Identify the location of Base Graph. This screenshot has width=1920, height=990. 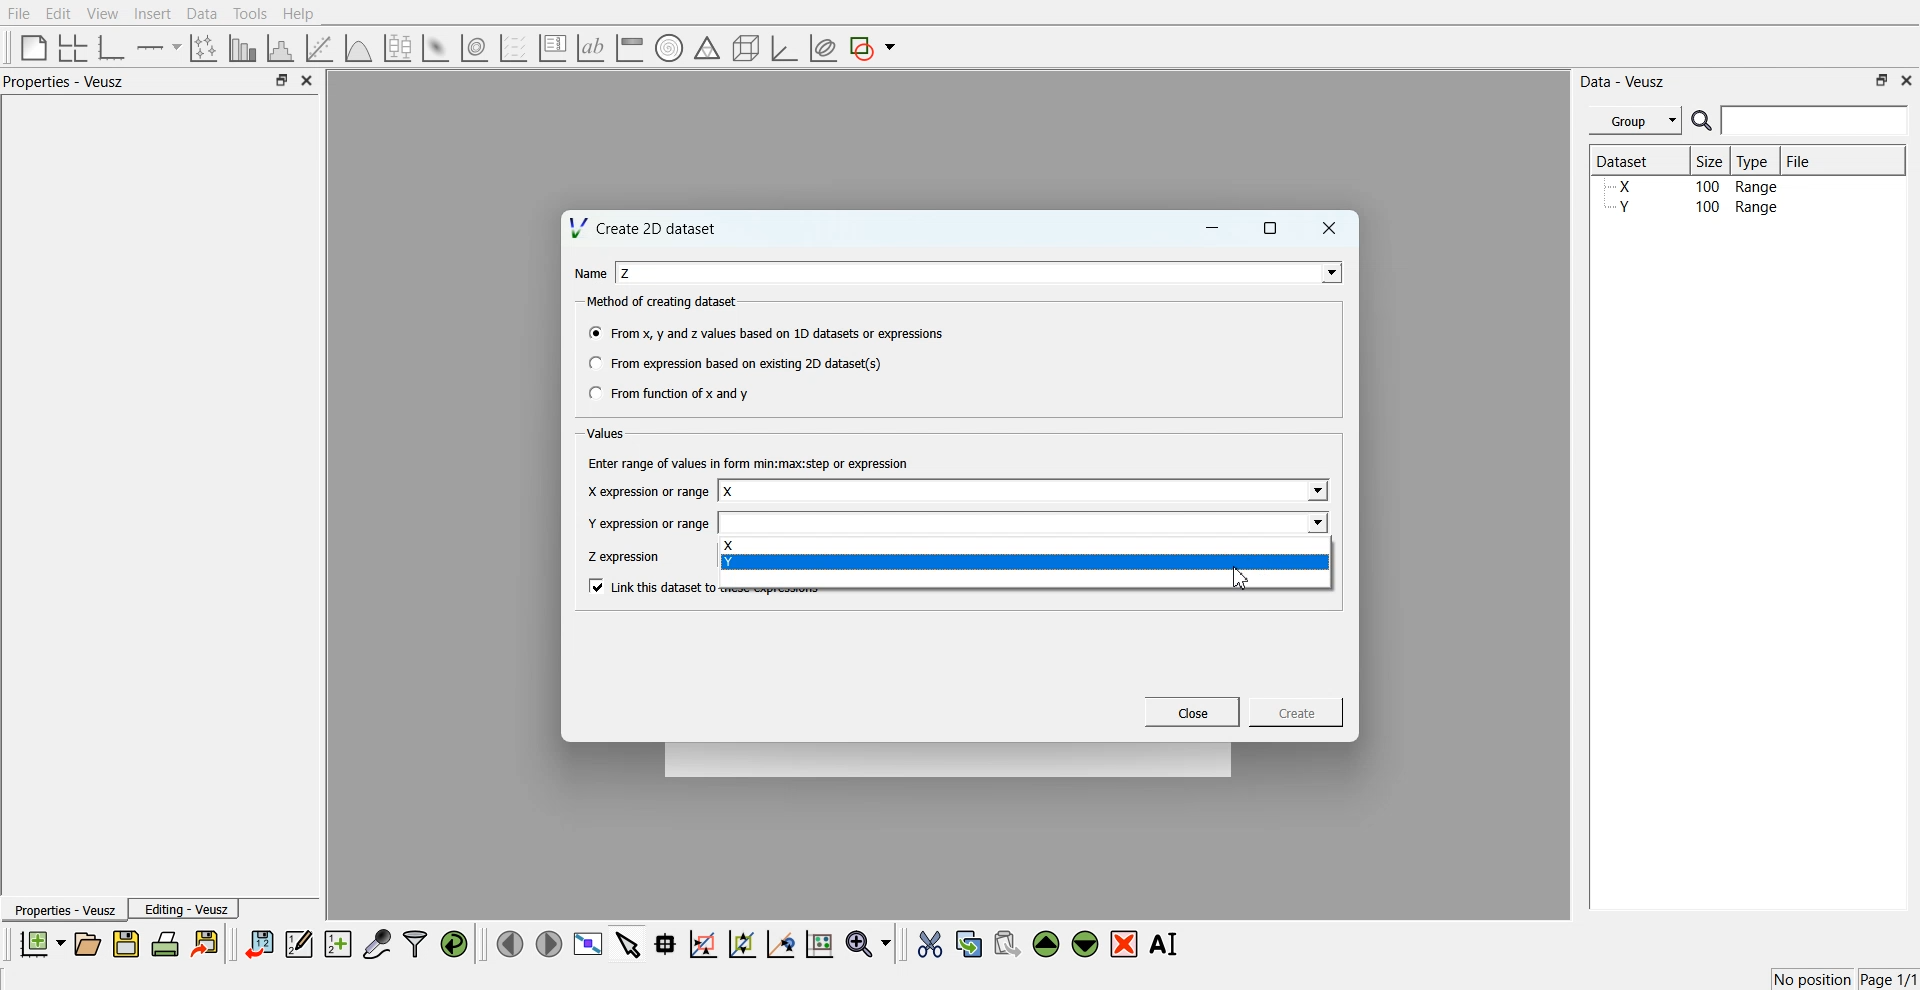
(112, 48).